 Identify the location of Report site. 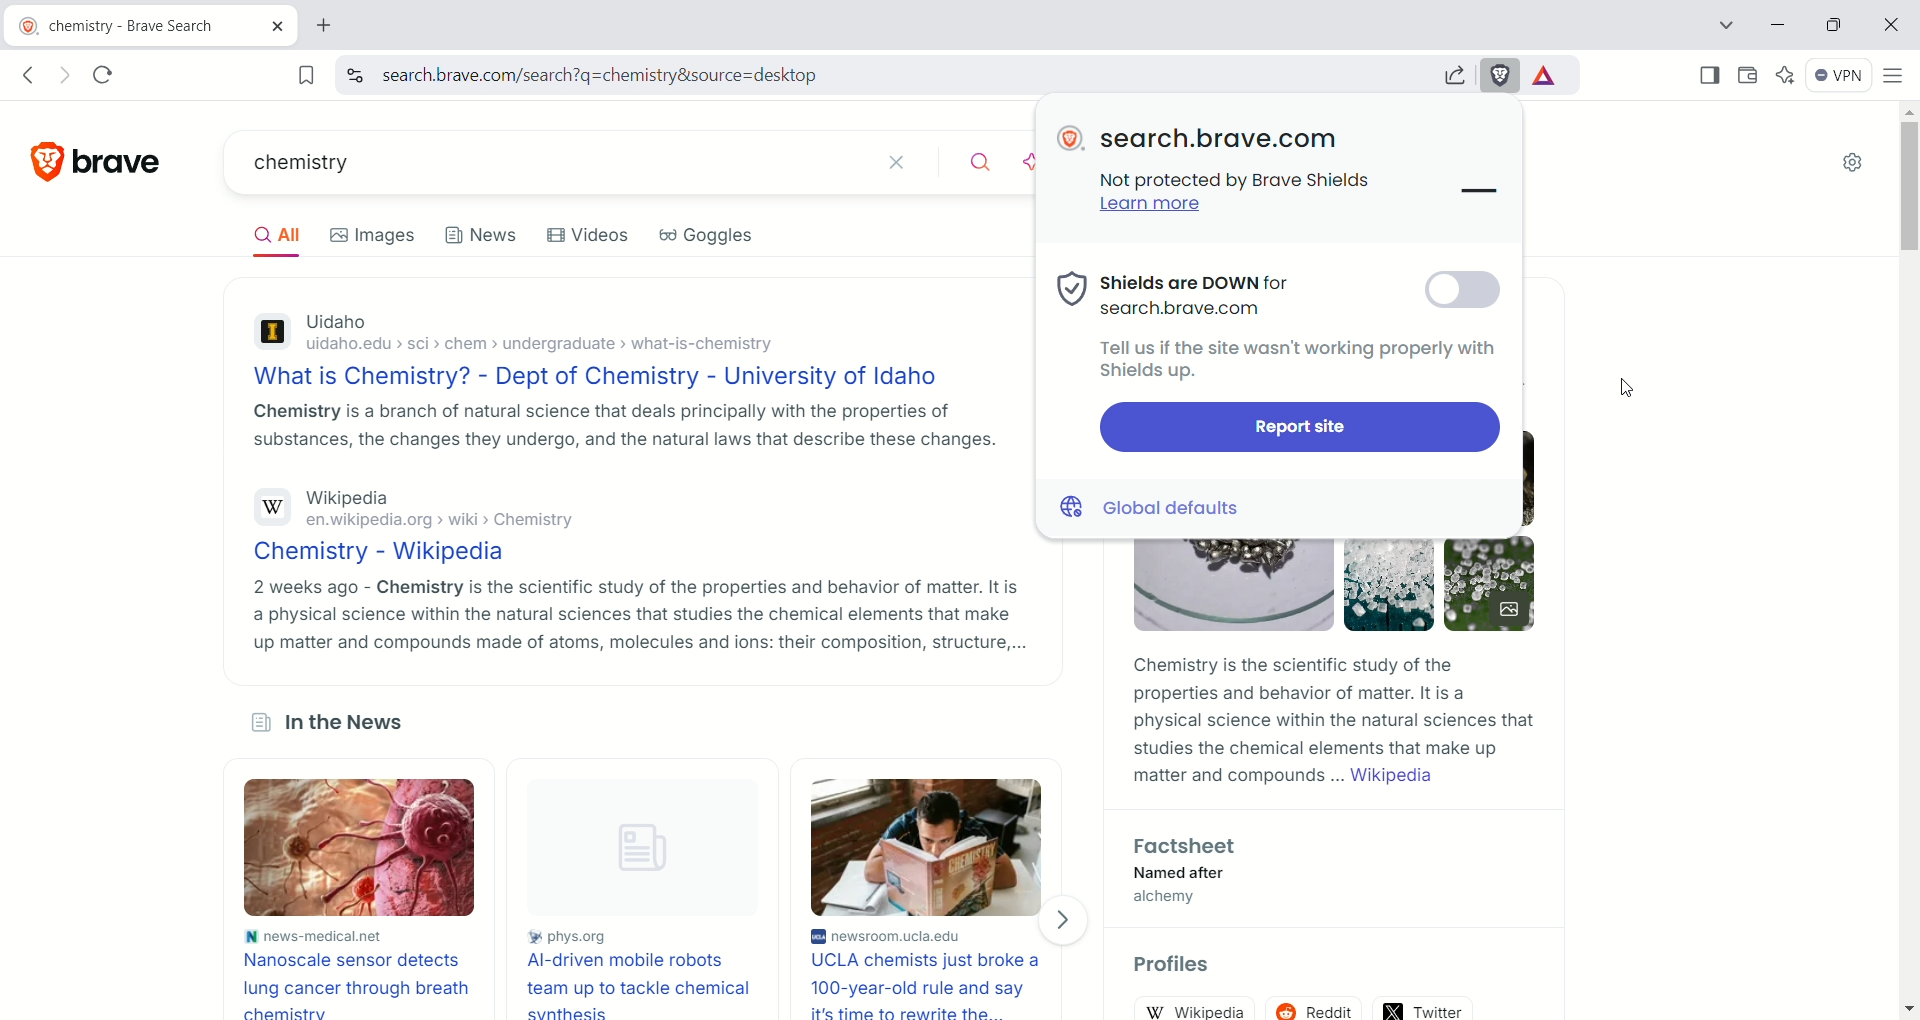
(1298, 428).